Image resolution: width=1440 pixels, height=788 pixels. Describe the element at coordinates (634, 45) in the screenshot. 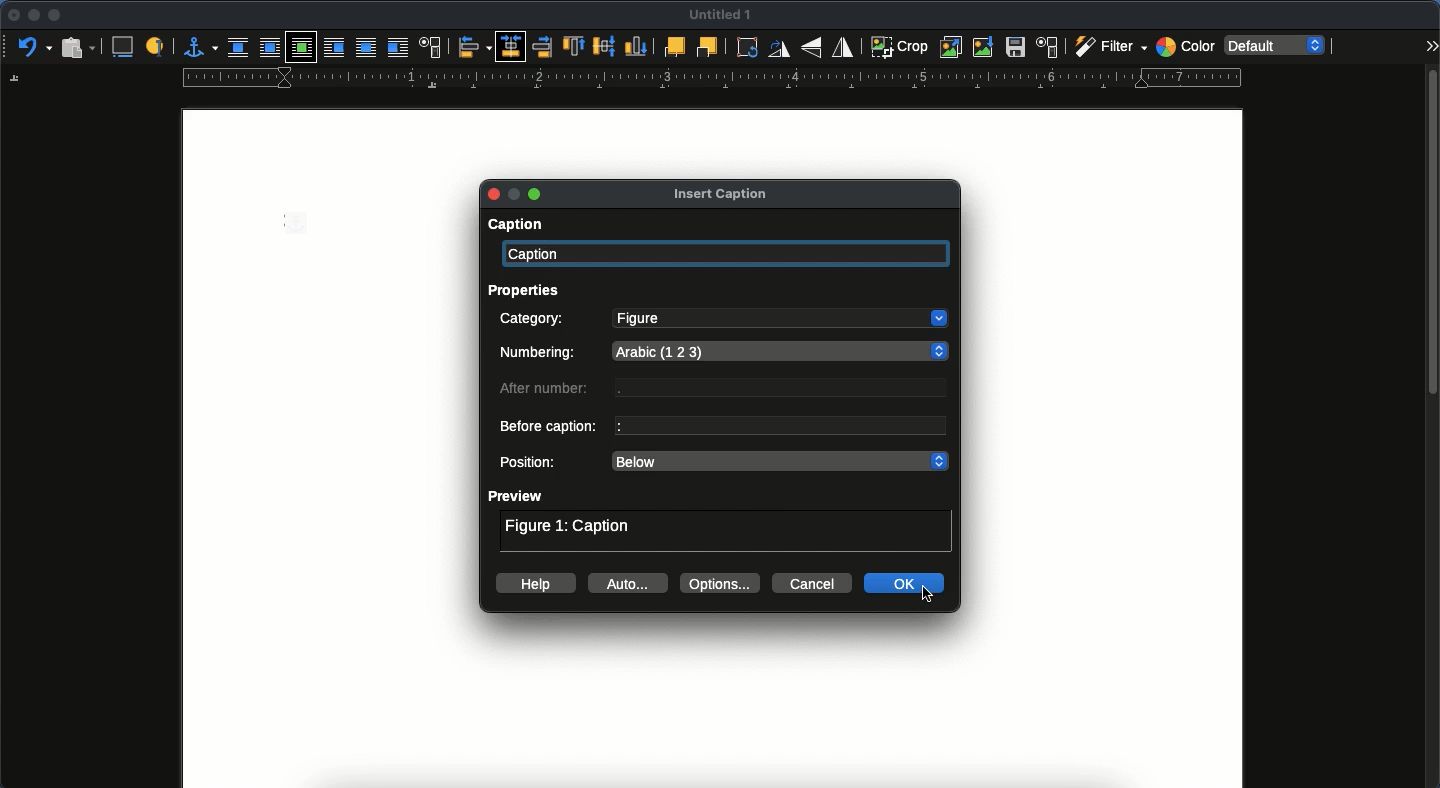

I see `bottom to anchor` at that location.